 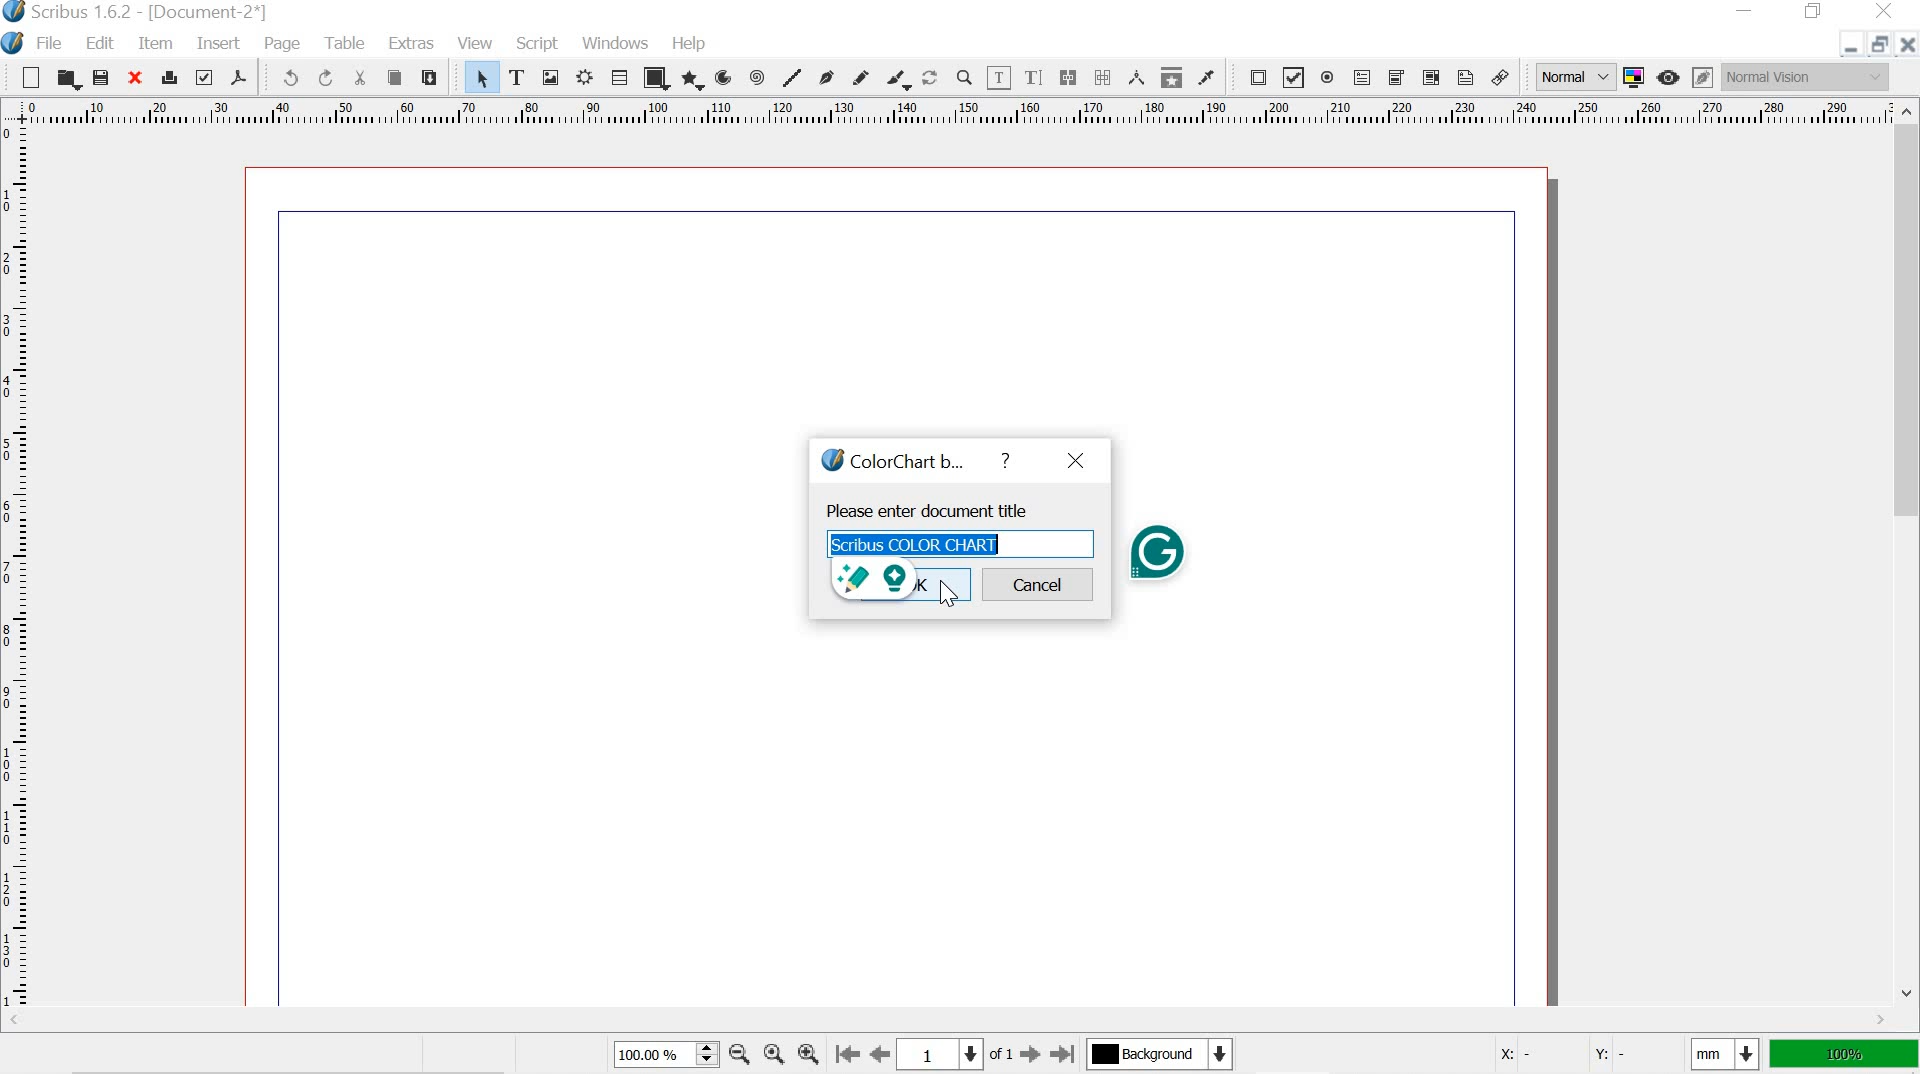 I want to click on arc, so click(x=726, y=77).